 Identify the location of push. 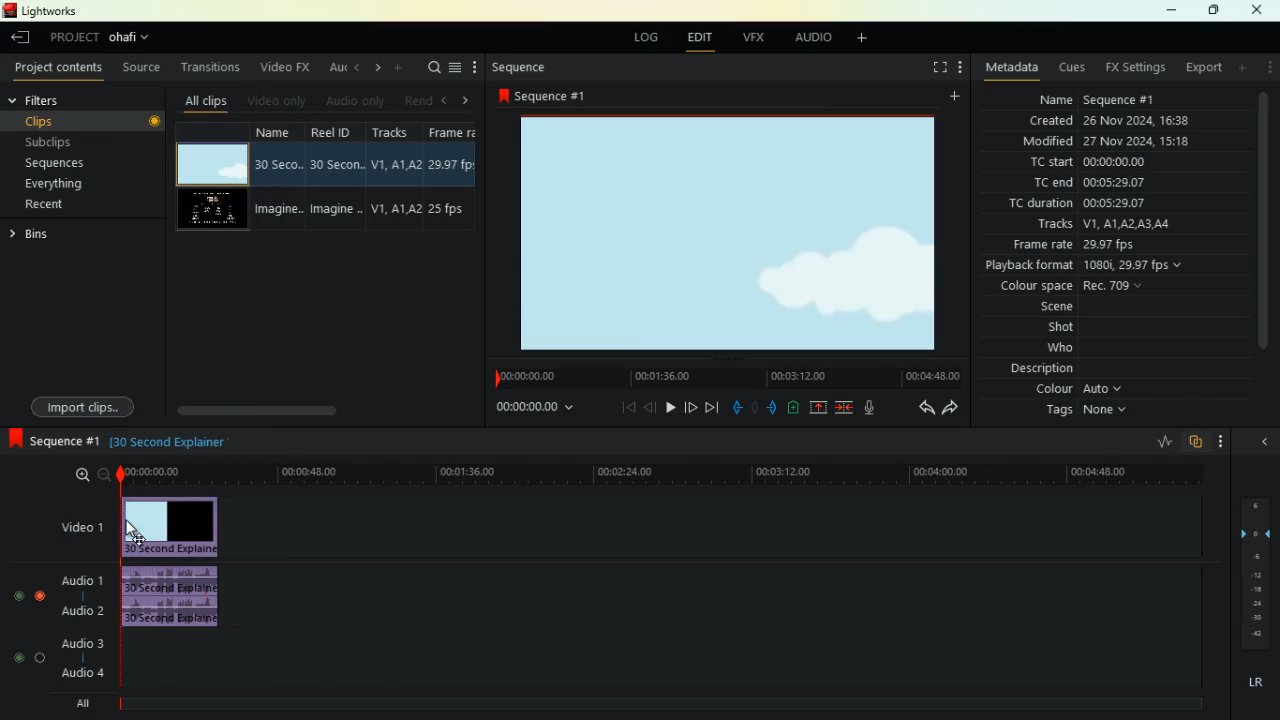
(774, 408).